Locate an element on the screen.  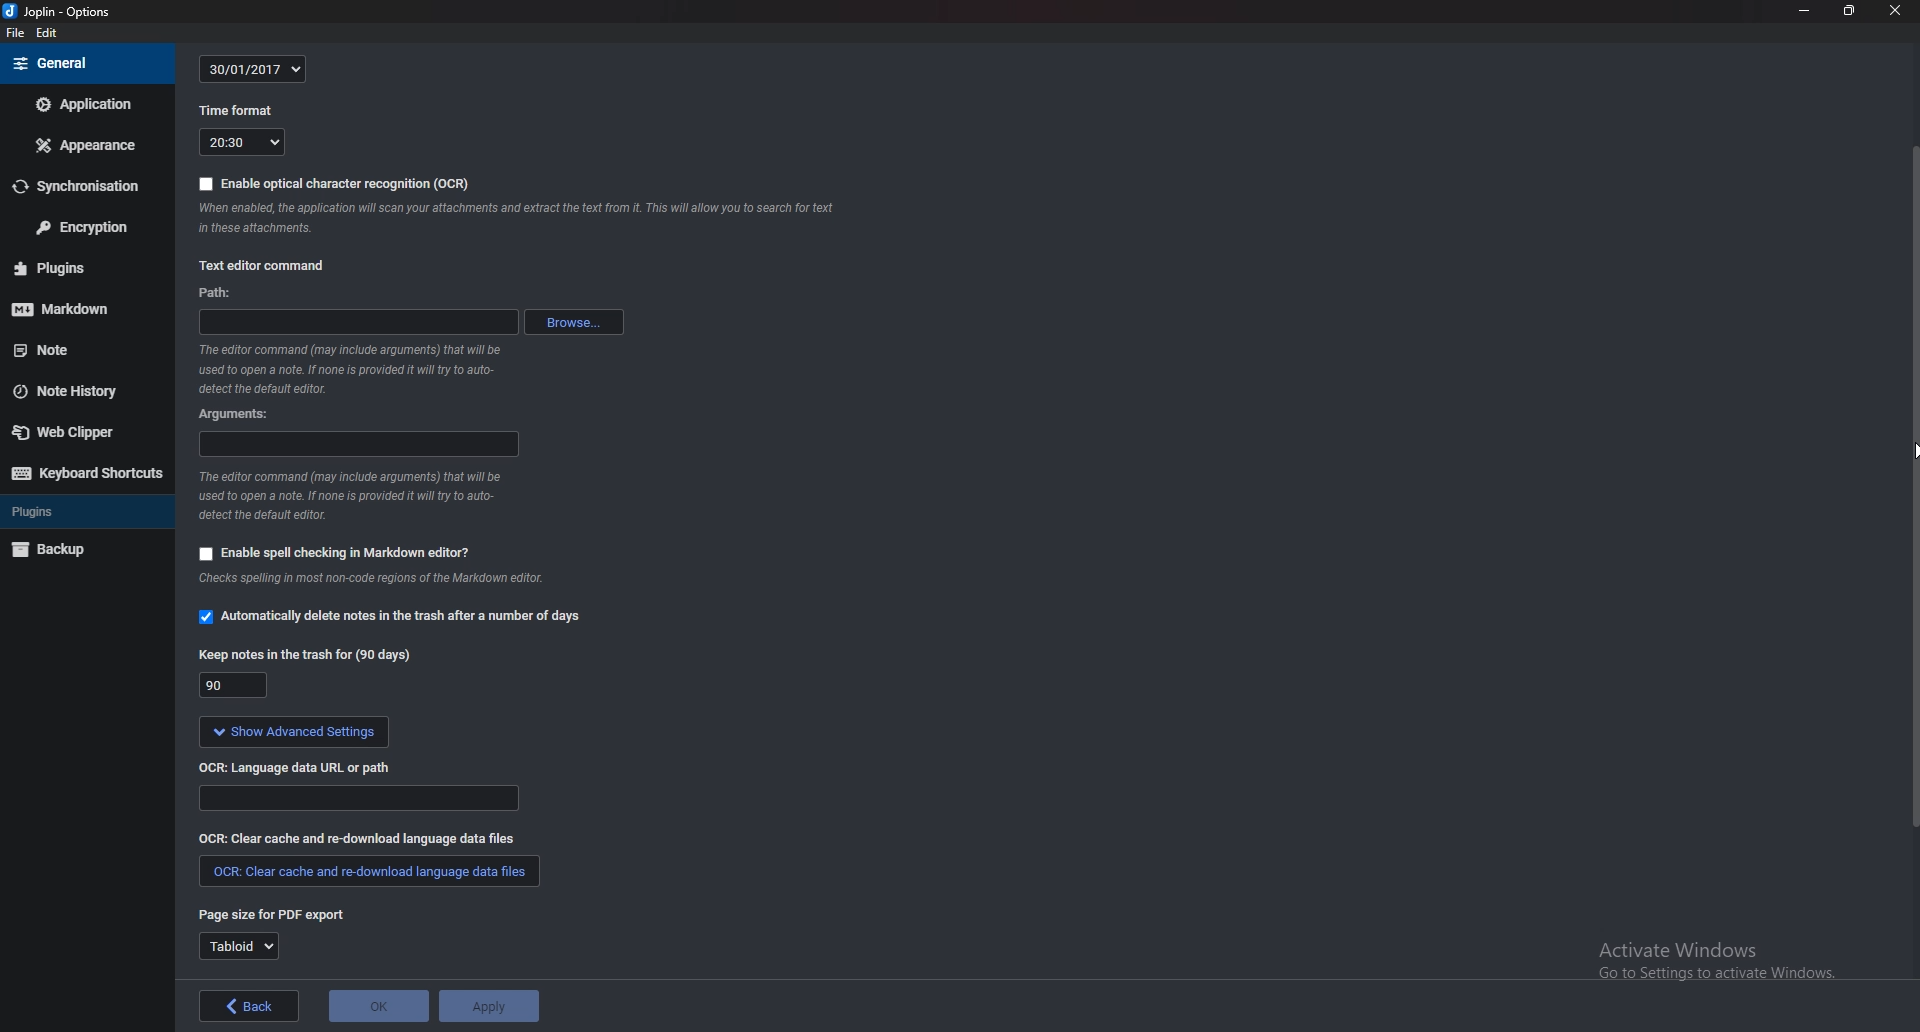
automatically delete notes in the trash option is located at coordinates (391, 615).